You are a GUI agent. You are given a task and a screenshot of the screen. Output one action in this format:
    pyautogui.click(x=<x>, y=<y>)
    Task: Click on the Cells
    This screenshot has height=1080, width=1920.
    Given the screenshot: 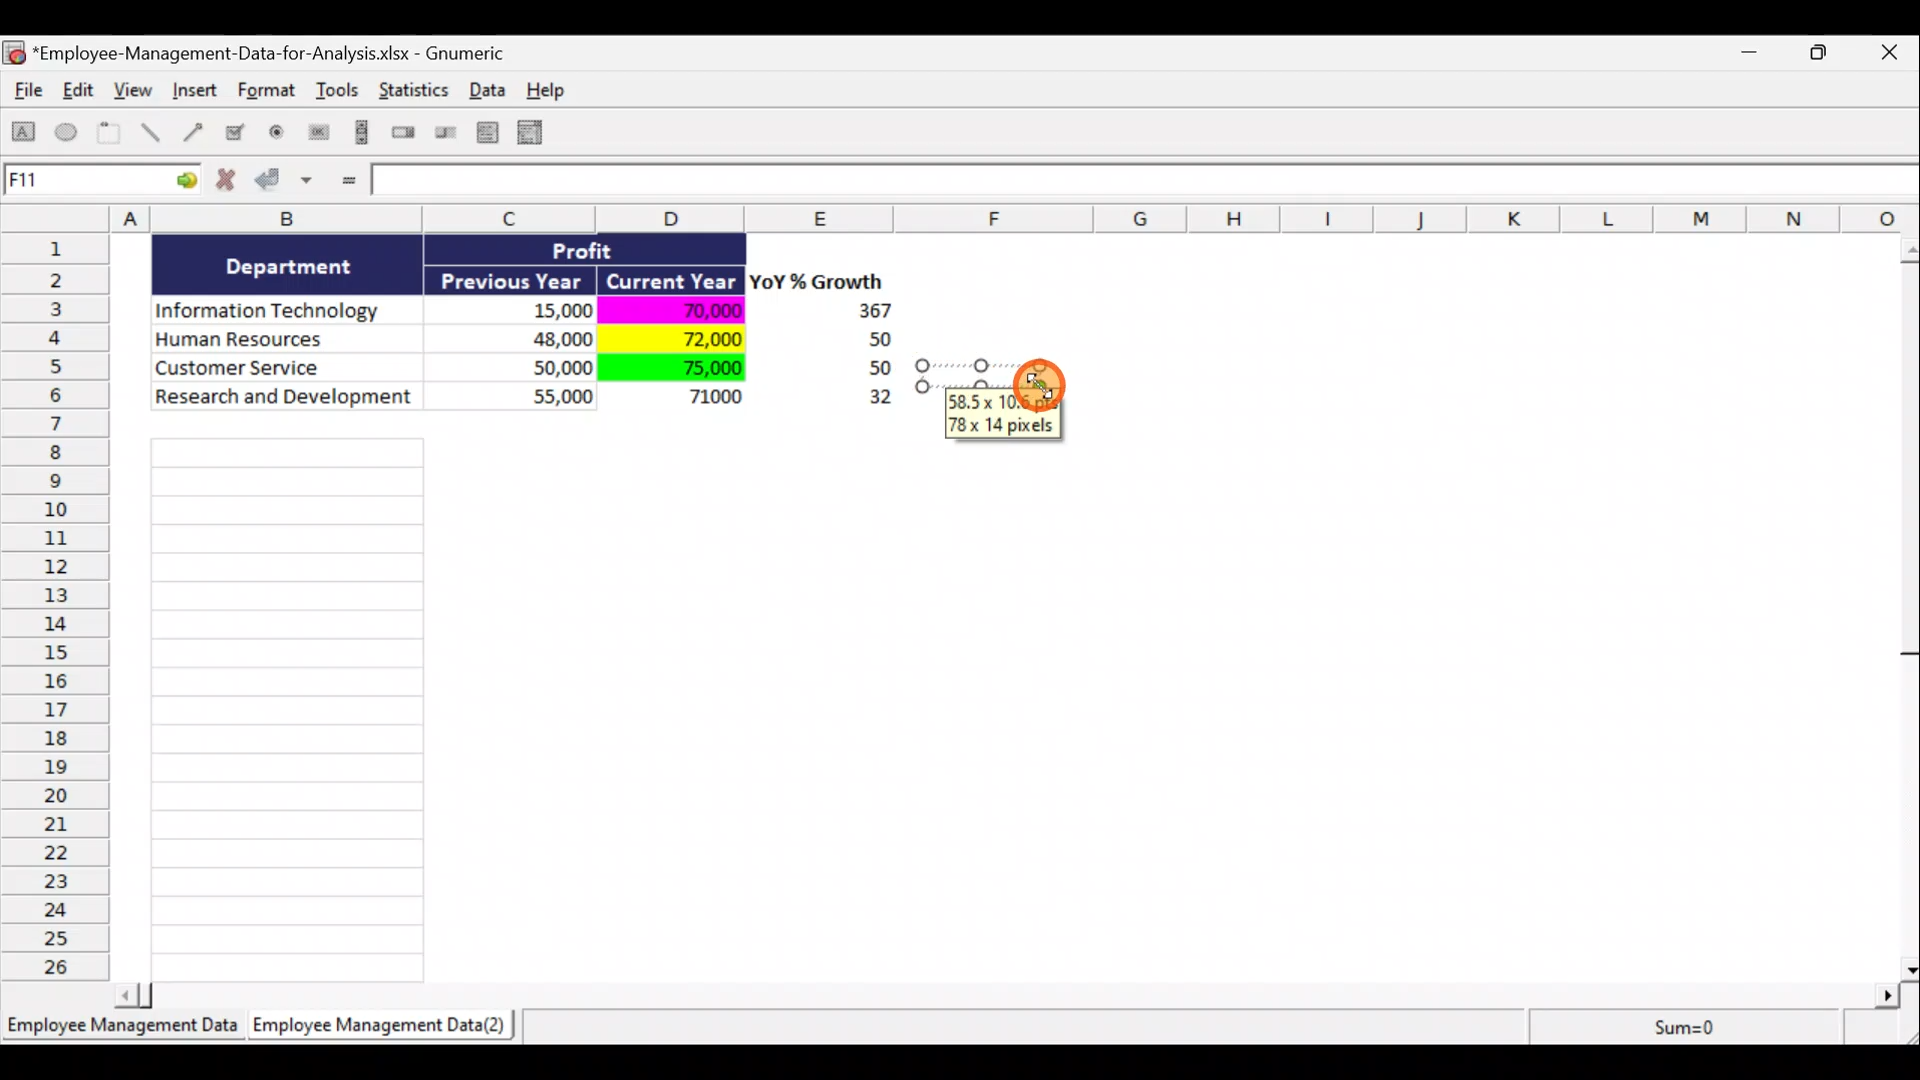 What is the action you would take?
    pyautogui.click(x=287, y=704)
    